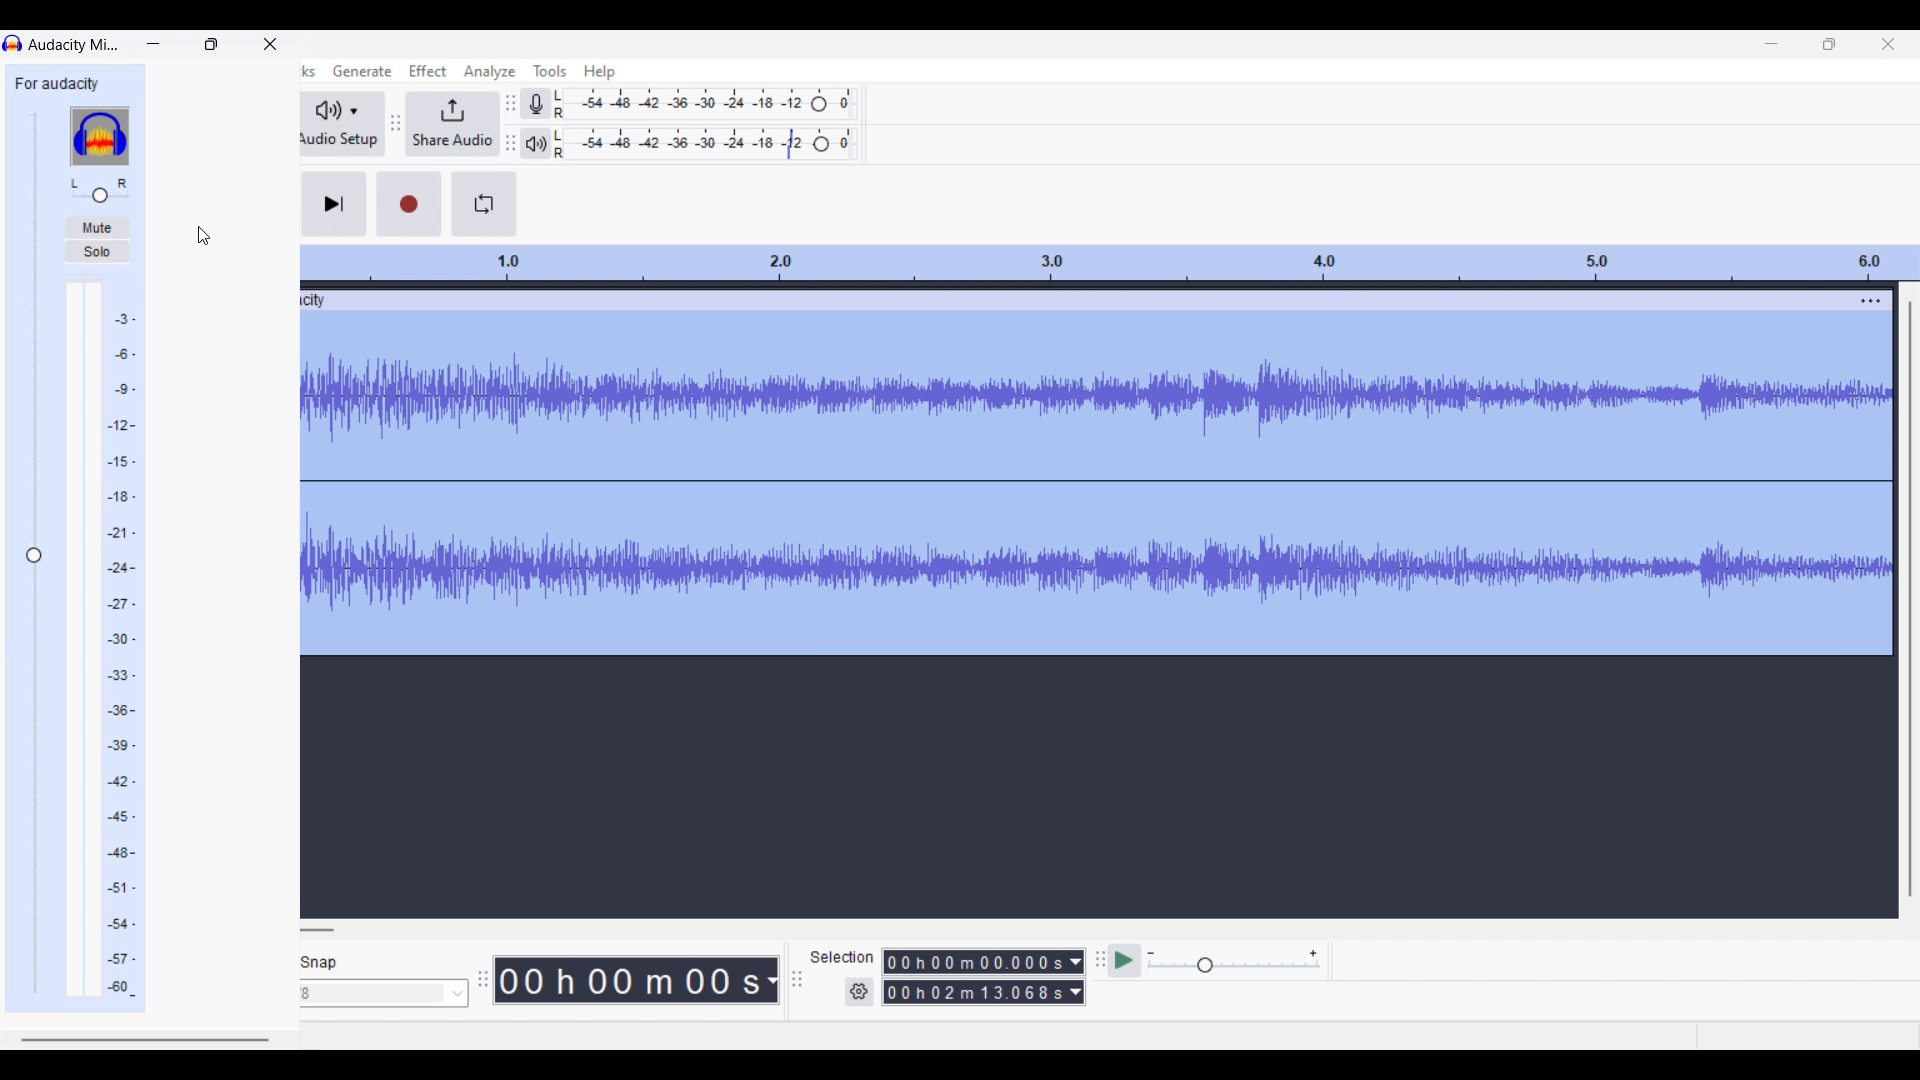 This screenshot has width=1920, height=1080. What do you see at coordinates (490, 73) in the screenshot?
I see `Analyze menu` at bounding box center [490, 73].